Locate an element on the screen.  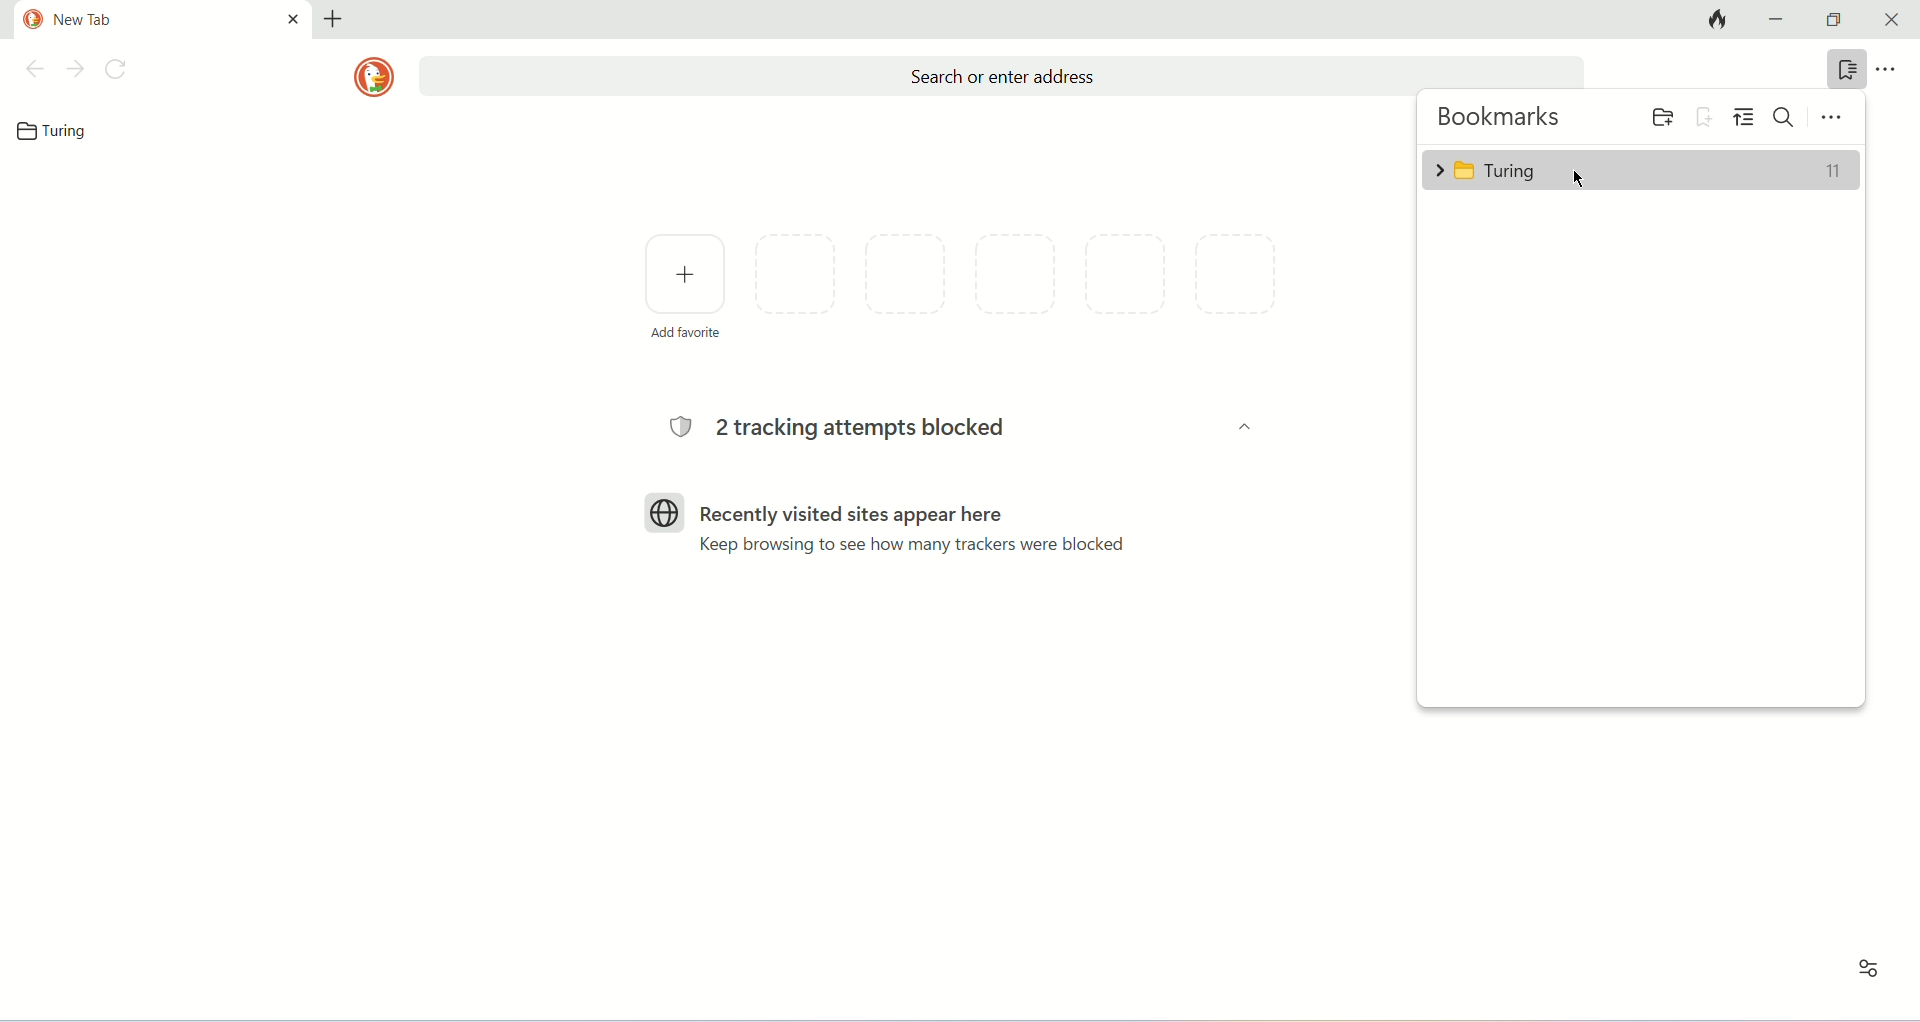
search is located at coordinates (1000, 76).